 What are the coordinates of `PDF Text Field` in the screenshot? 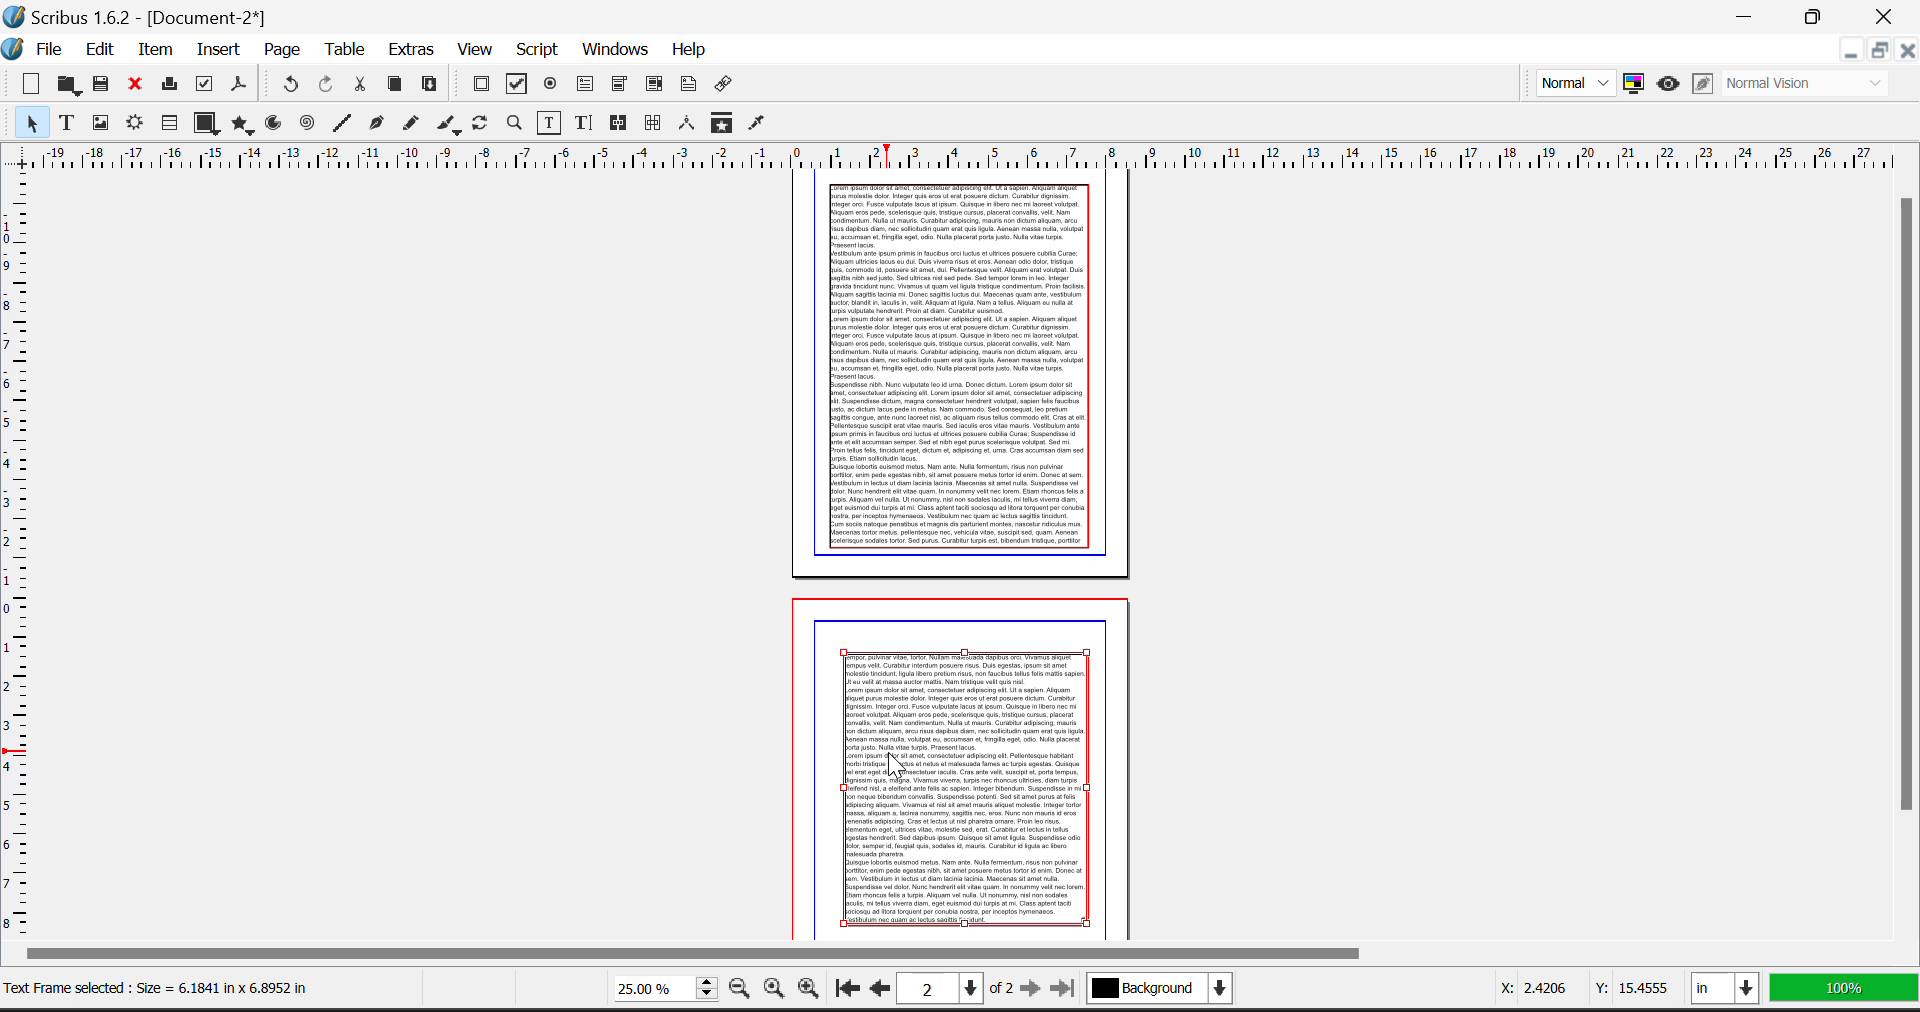 It's located at (587, 85).